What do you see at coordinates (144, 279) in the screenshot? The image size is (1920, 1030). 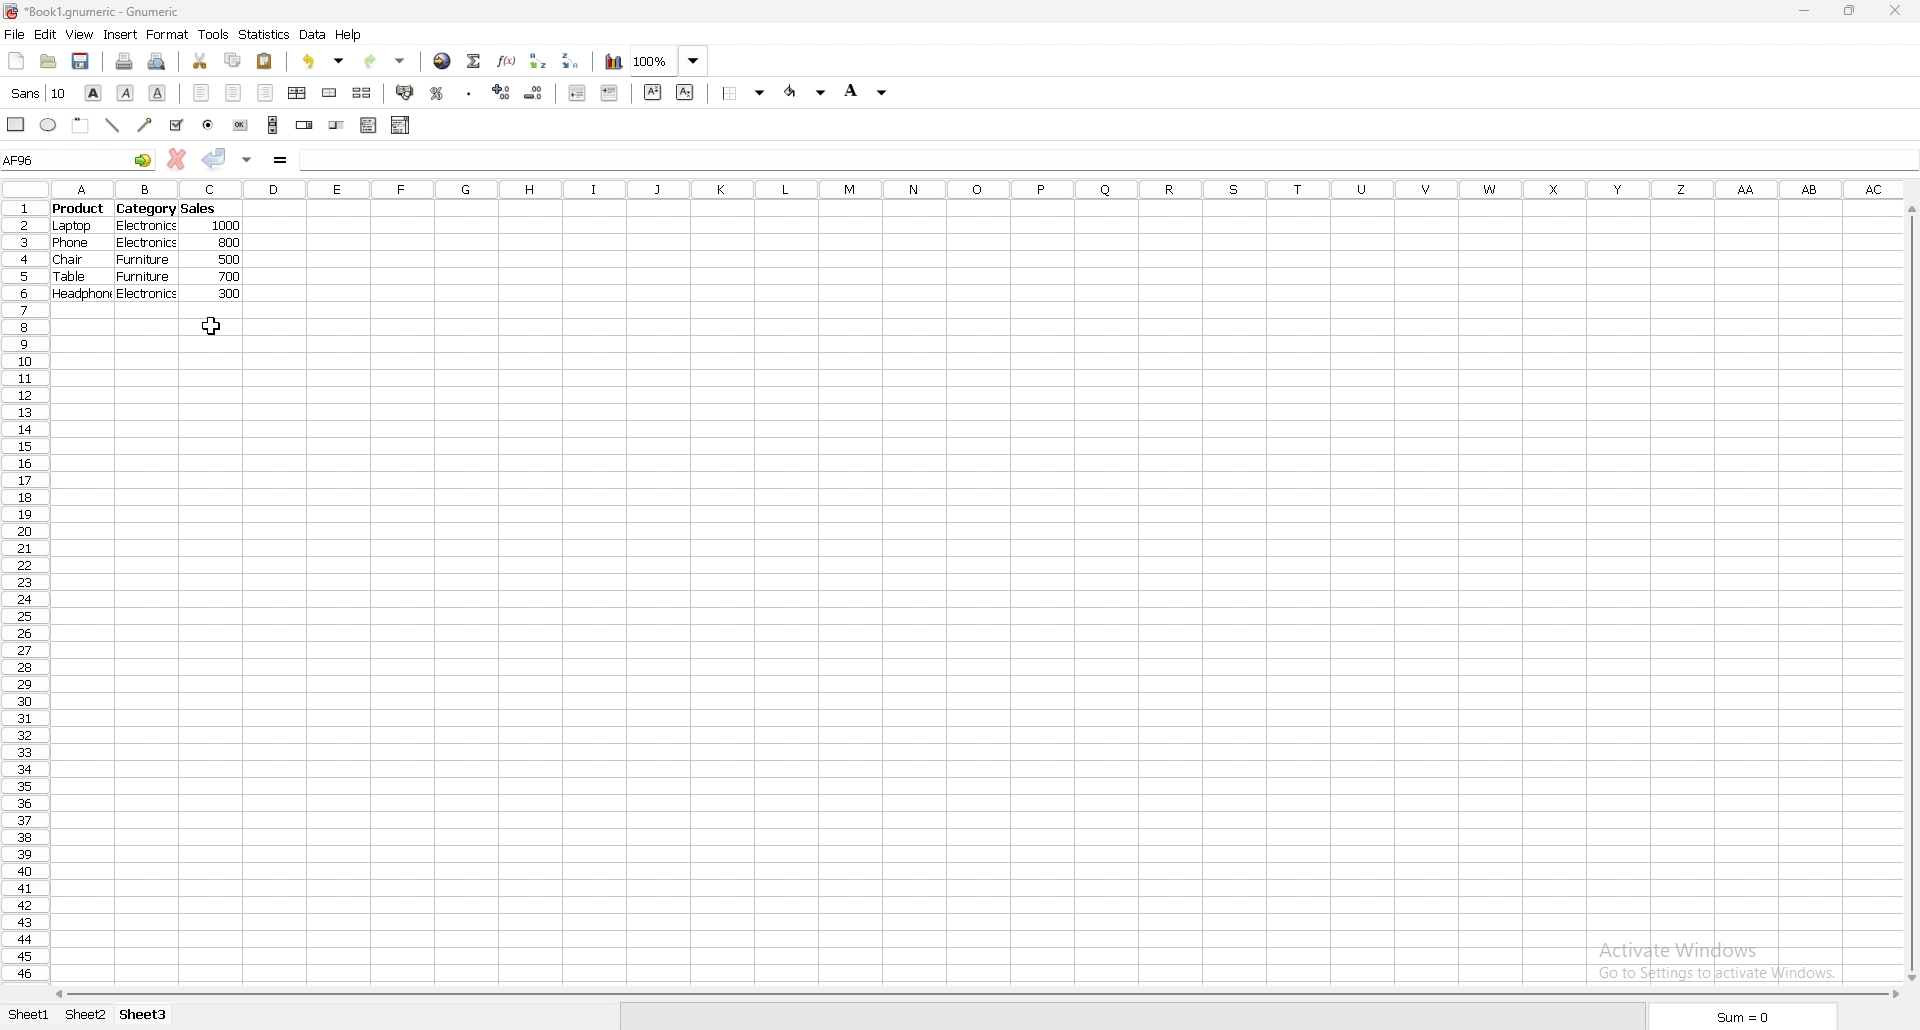 I see `furniture` at bounding box center [144, 279].